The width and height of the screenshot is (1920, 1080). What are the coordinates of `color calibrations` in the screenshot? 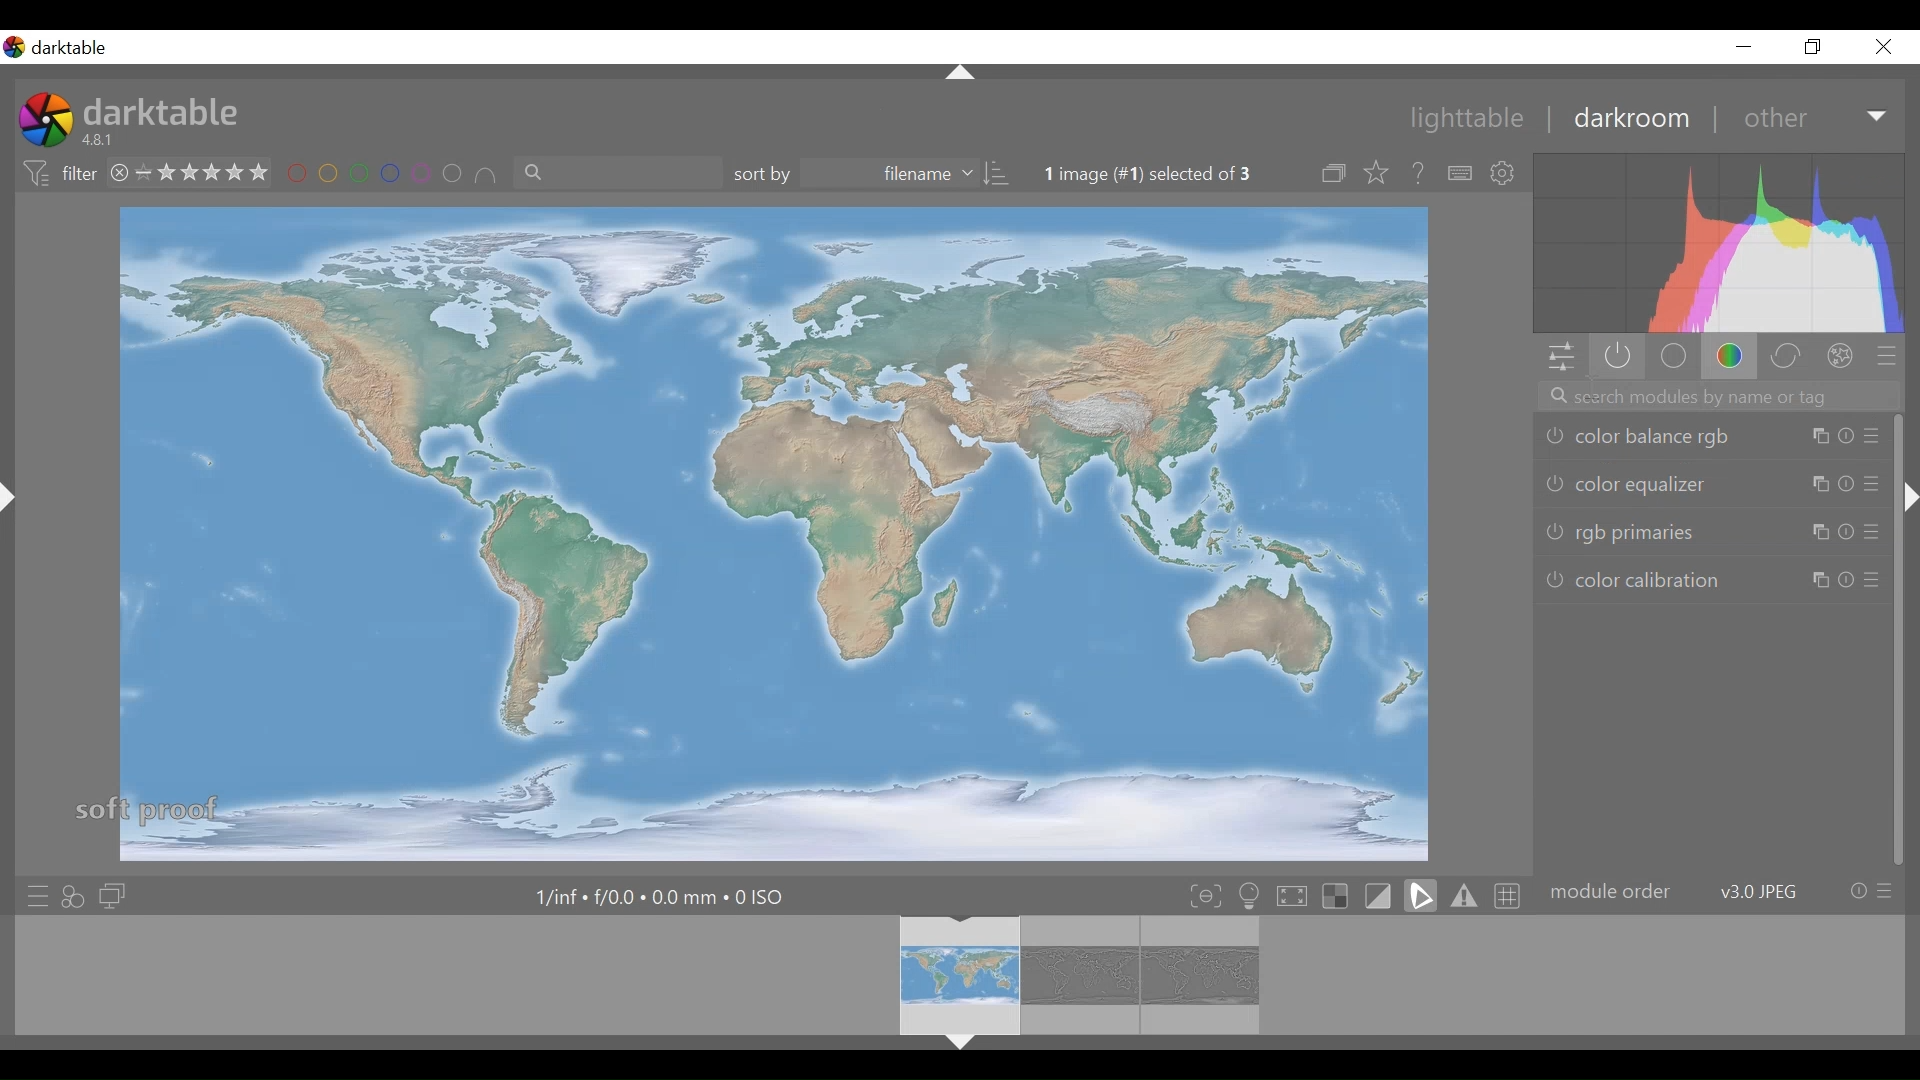 It's located at (1715, 581).